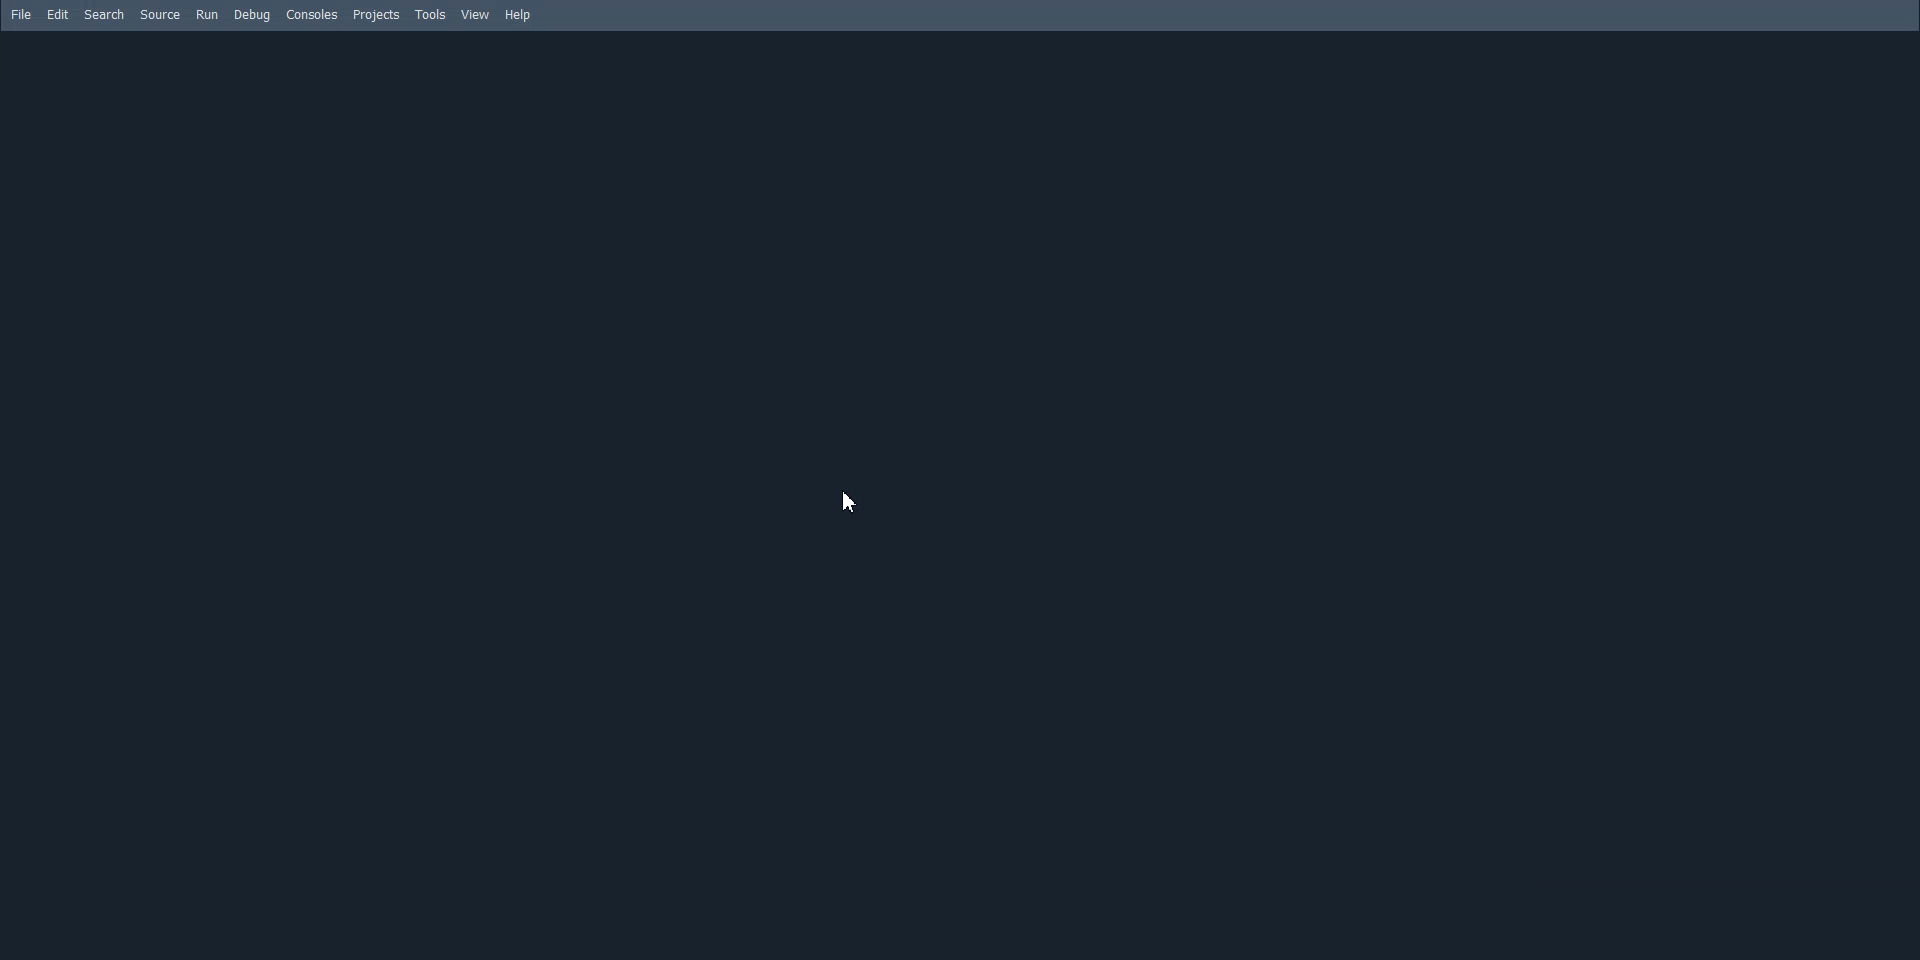 The height and width of the screenshot is (960, 1920). I want to click on Source, so click(160, 14).